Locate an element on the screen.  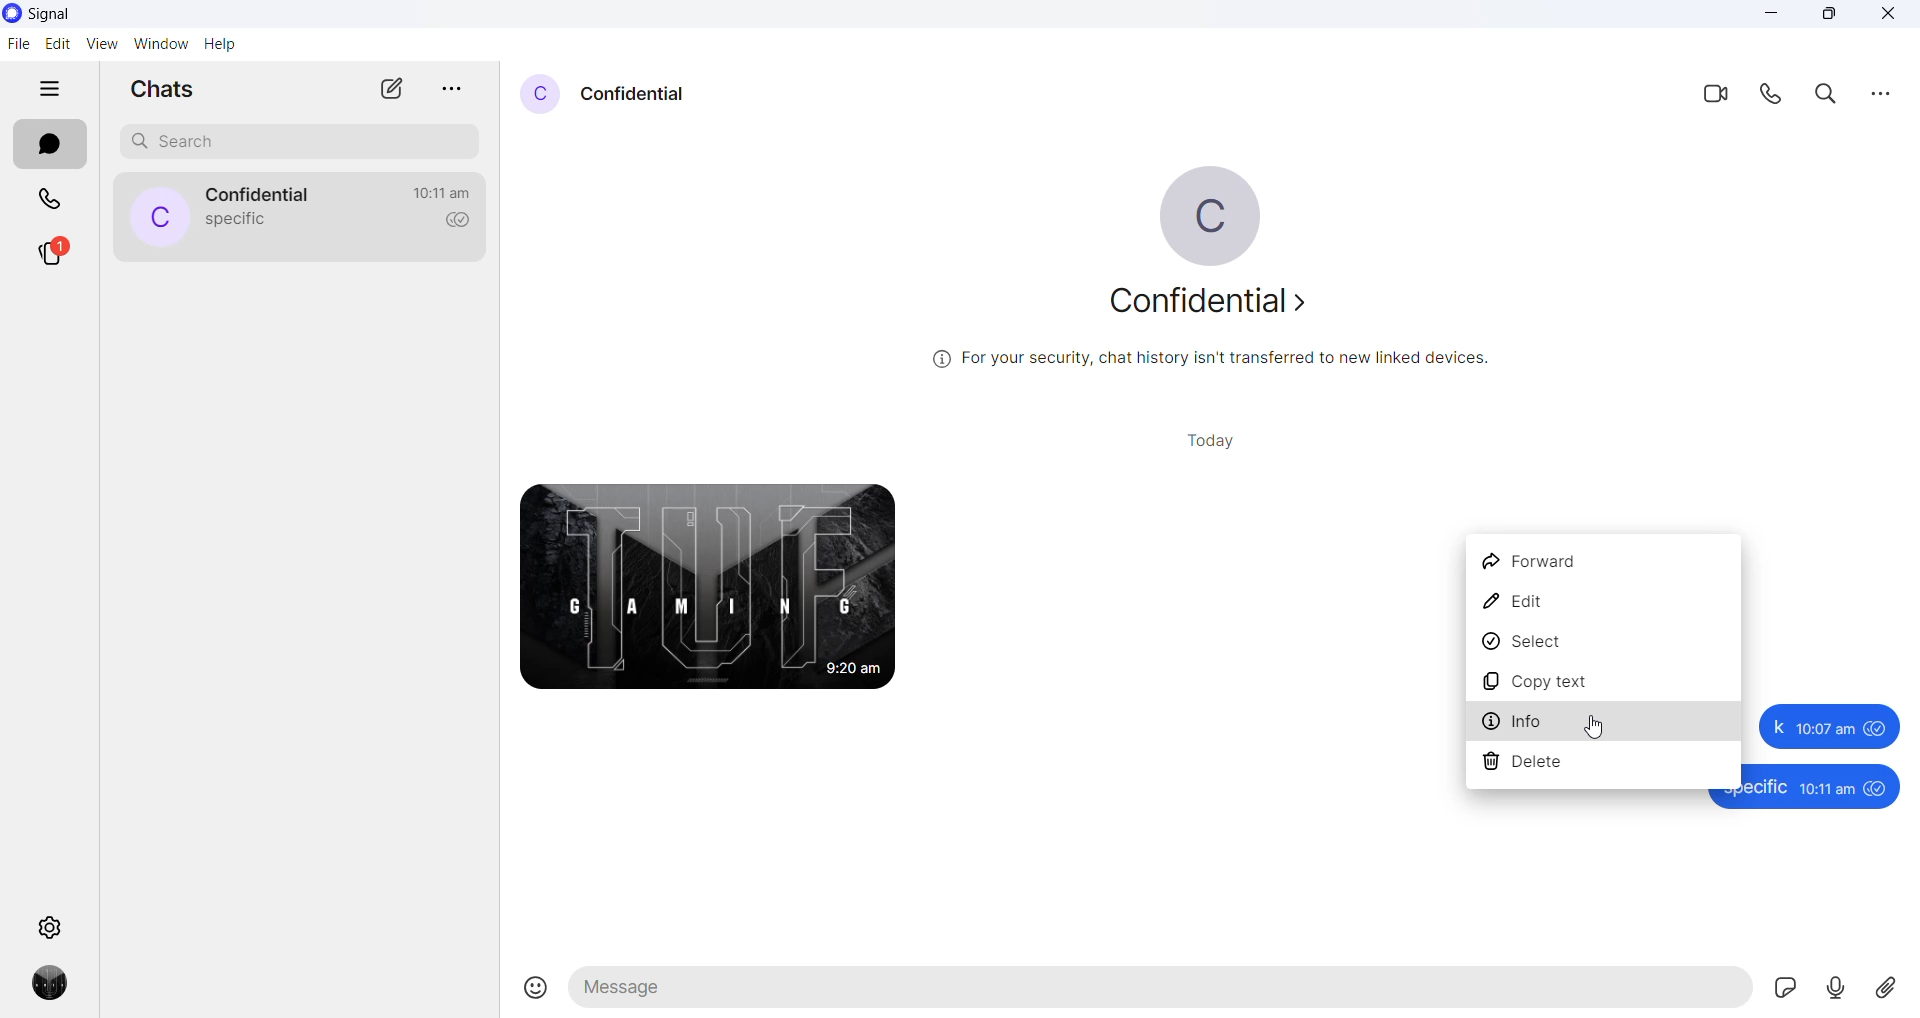
file is located at coordinates (20, 46).